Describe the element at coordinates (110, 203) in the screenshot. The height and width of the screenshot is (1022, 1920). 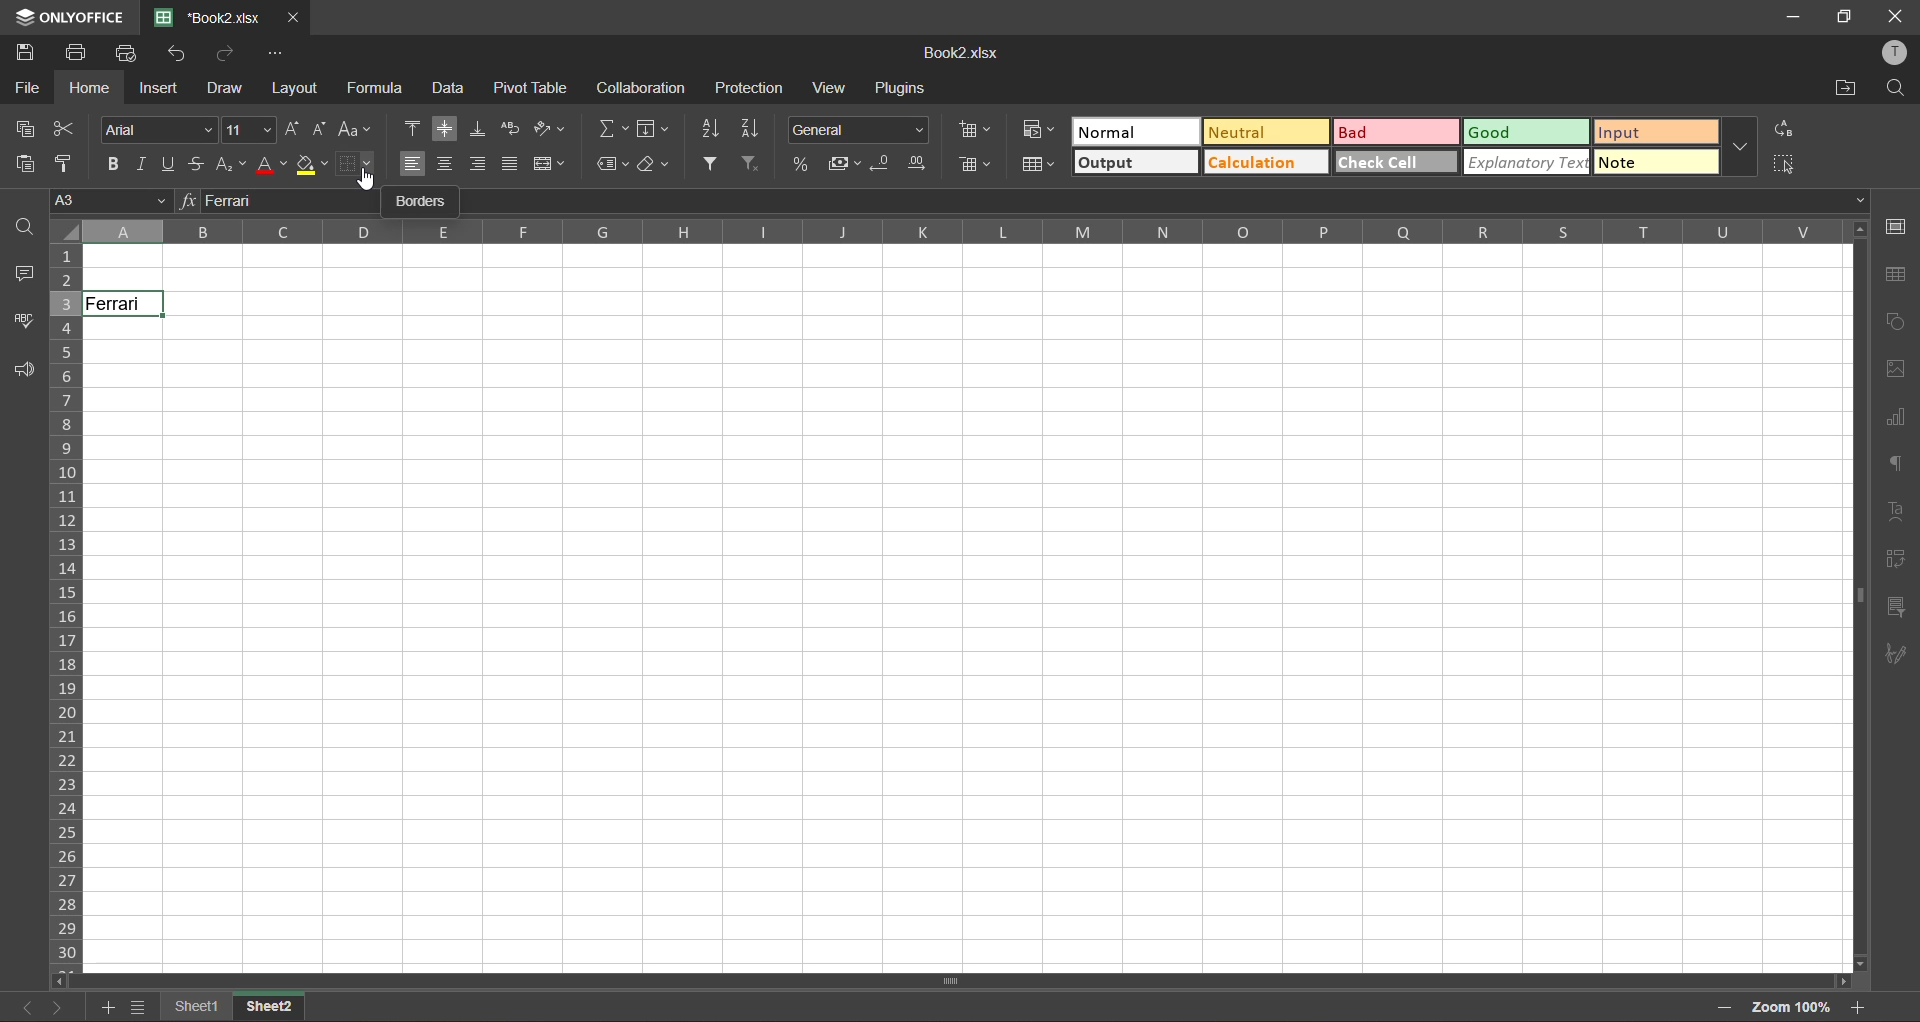
I see `cell address` at that location.